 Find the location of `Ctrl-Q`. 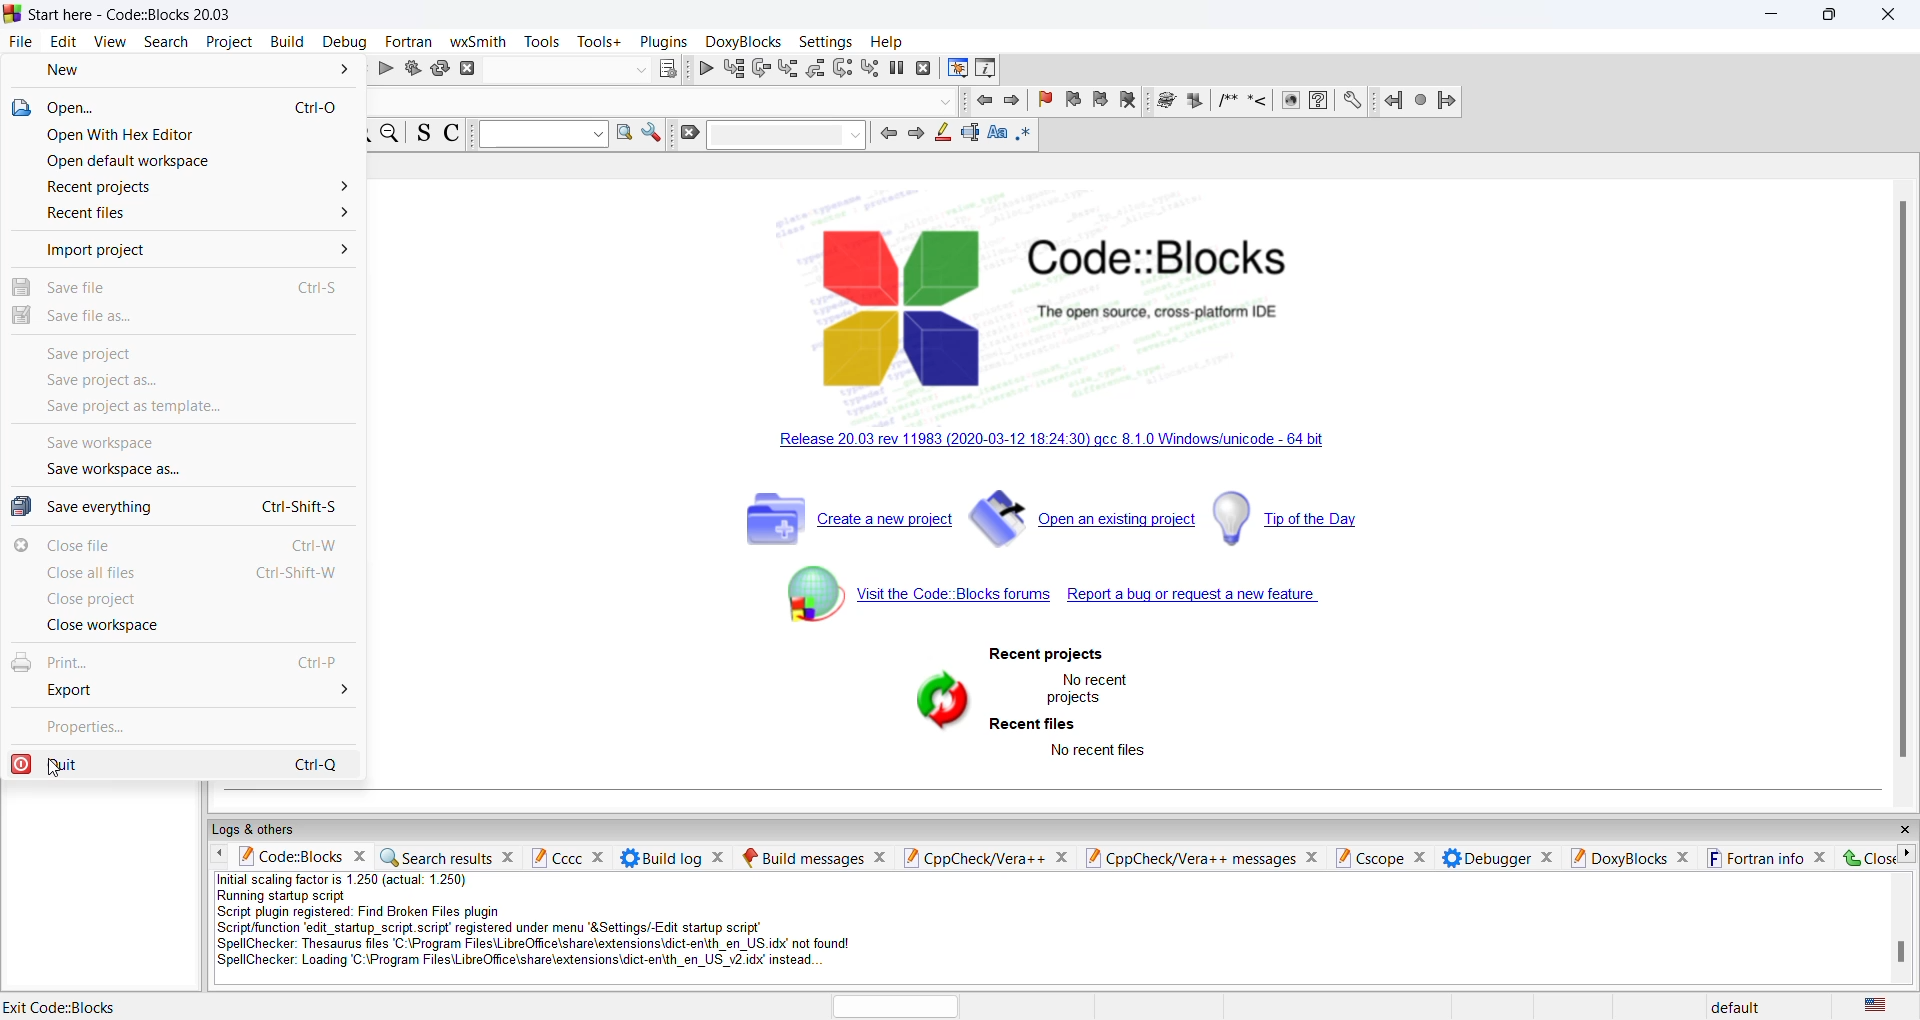

Ctrl-Q is located at coordinates (320, 764).